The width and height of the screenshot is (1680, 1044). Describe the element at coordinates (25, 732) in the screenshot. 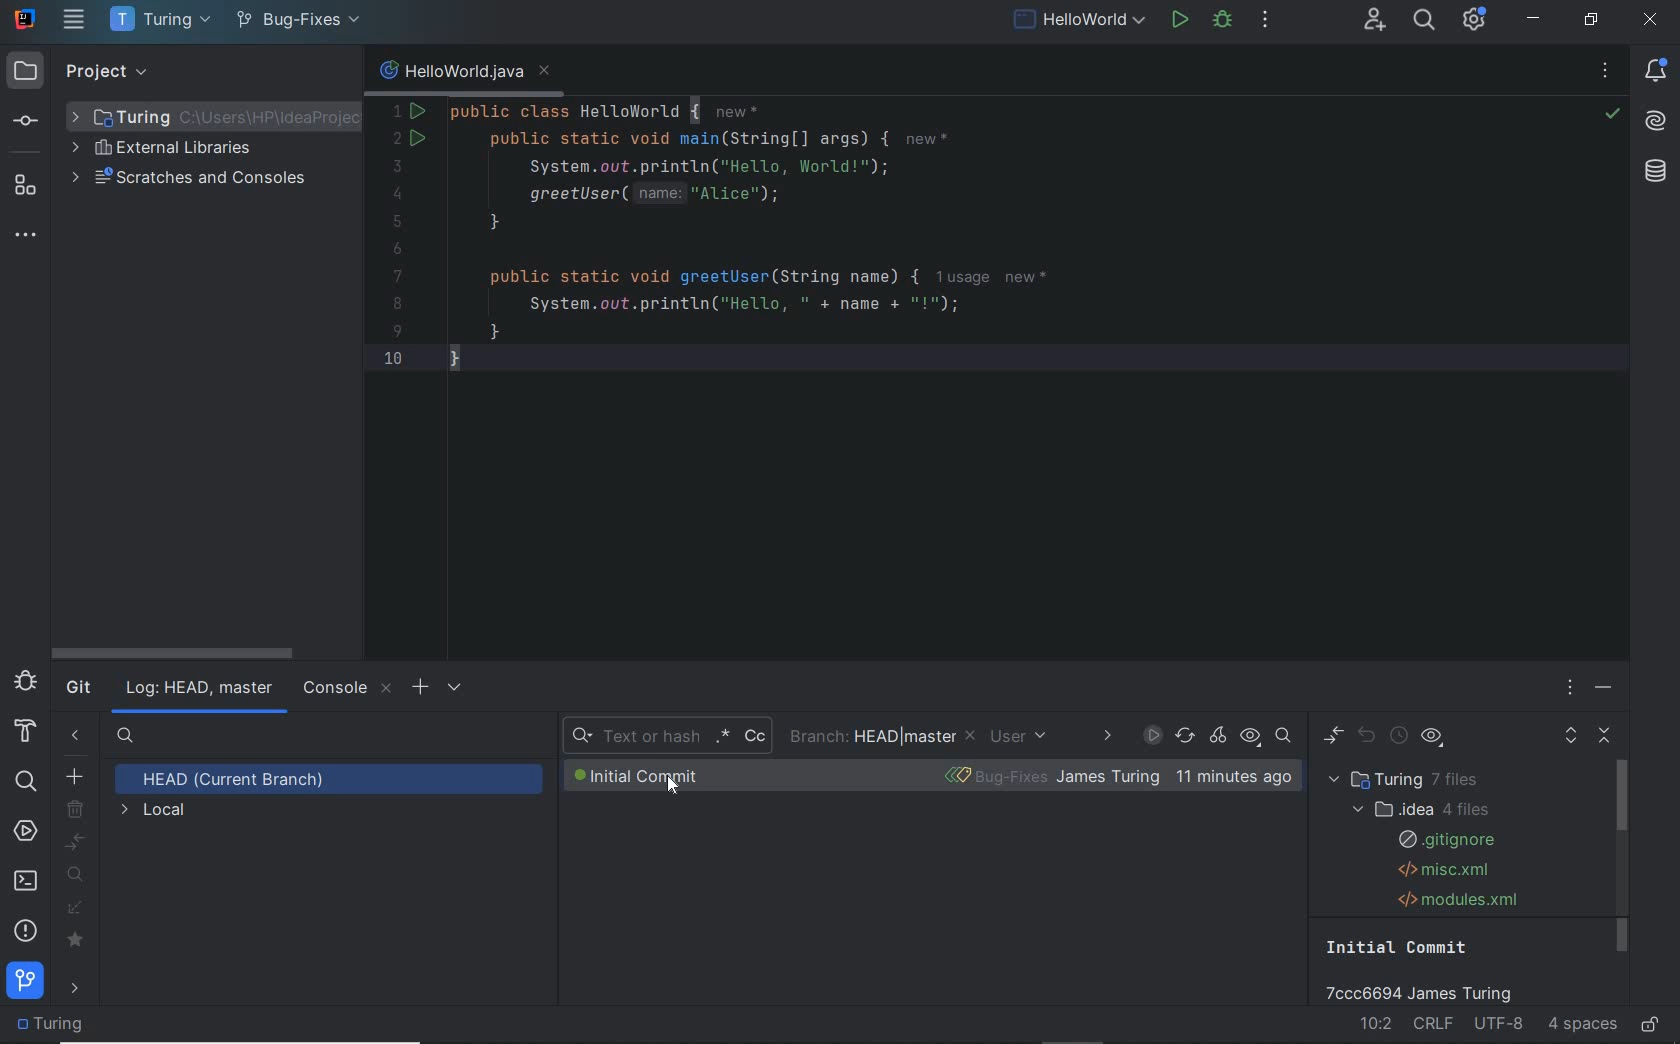

I see `build` at that location.